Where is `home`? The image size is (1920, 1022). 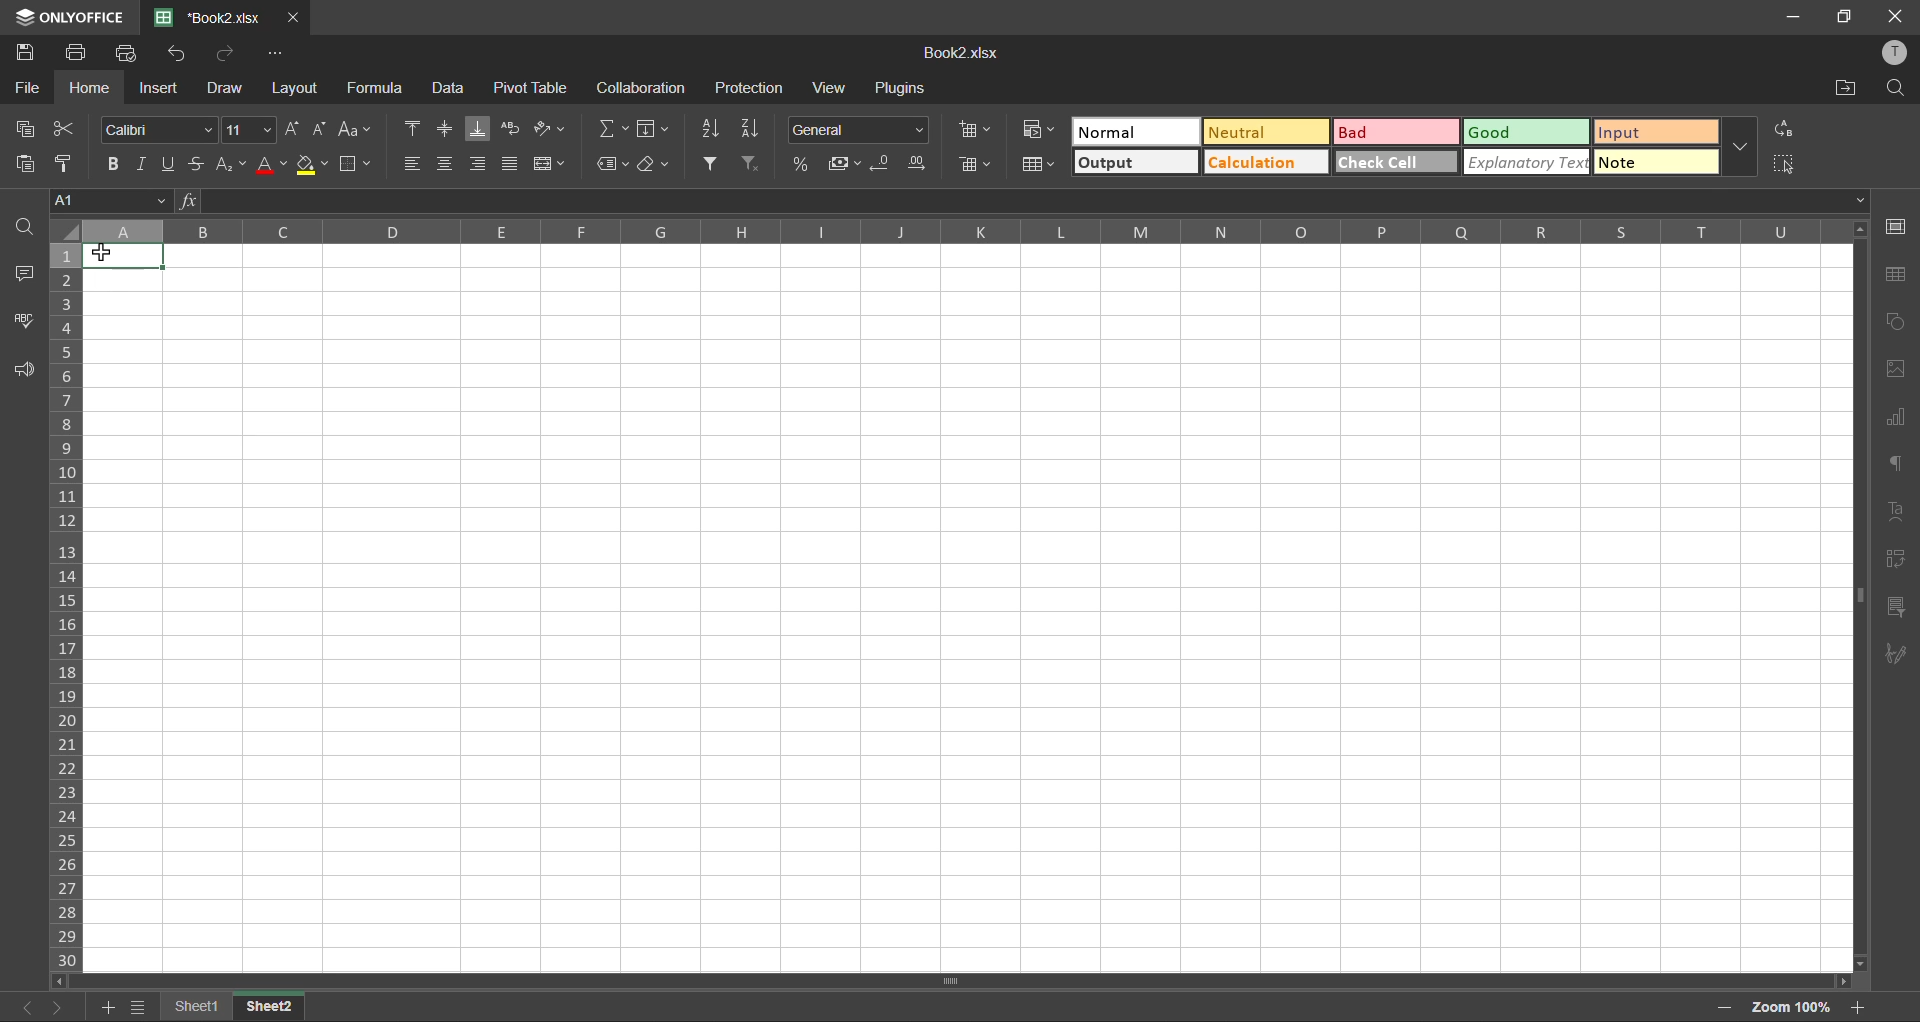 home is located at coordinates (90, 88).